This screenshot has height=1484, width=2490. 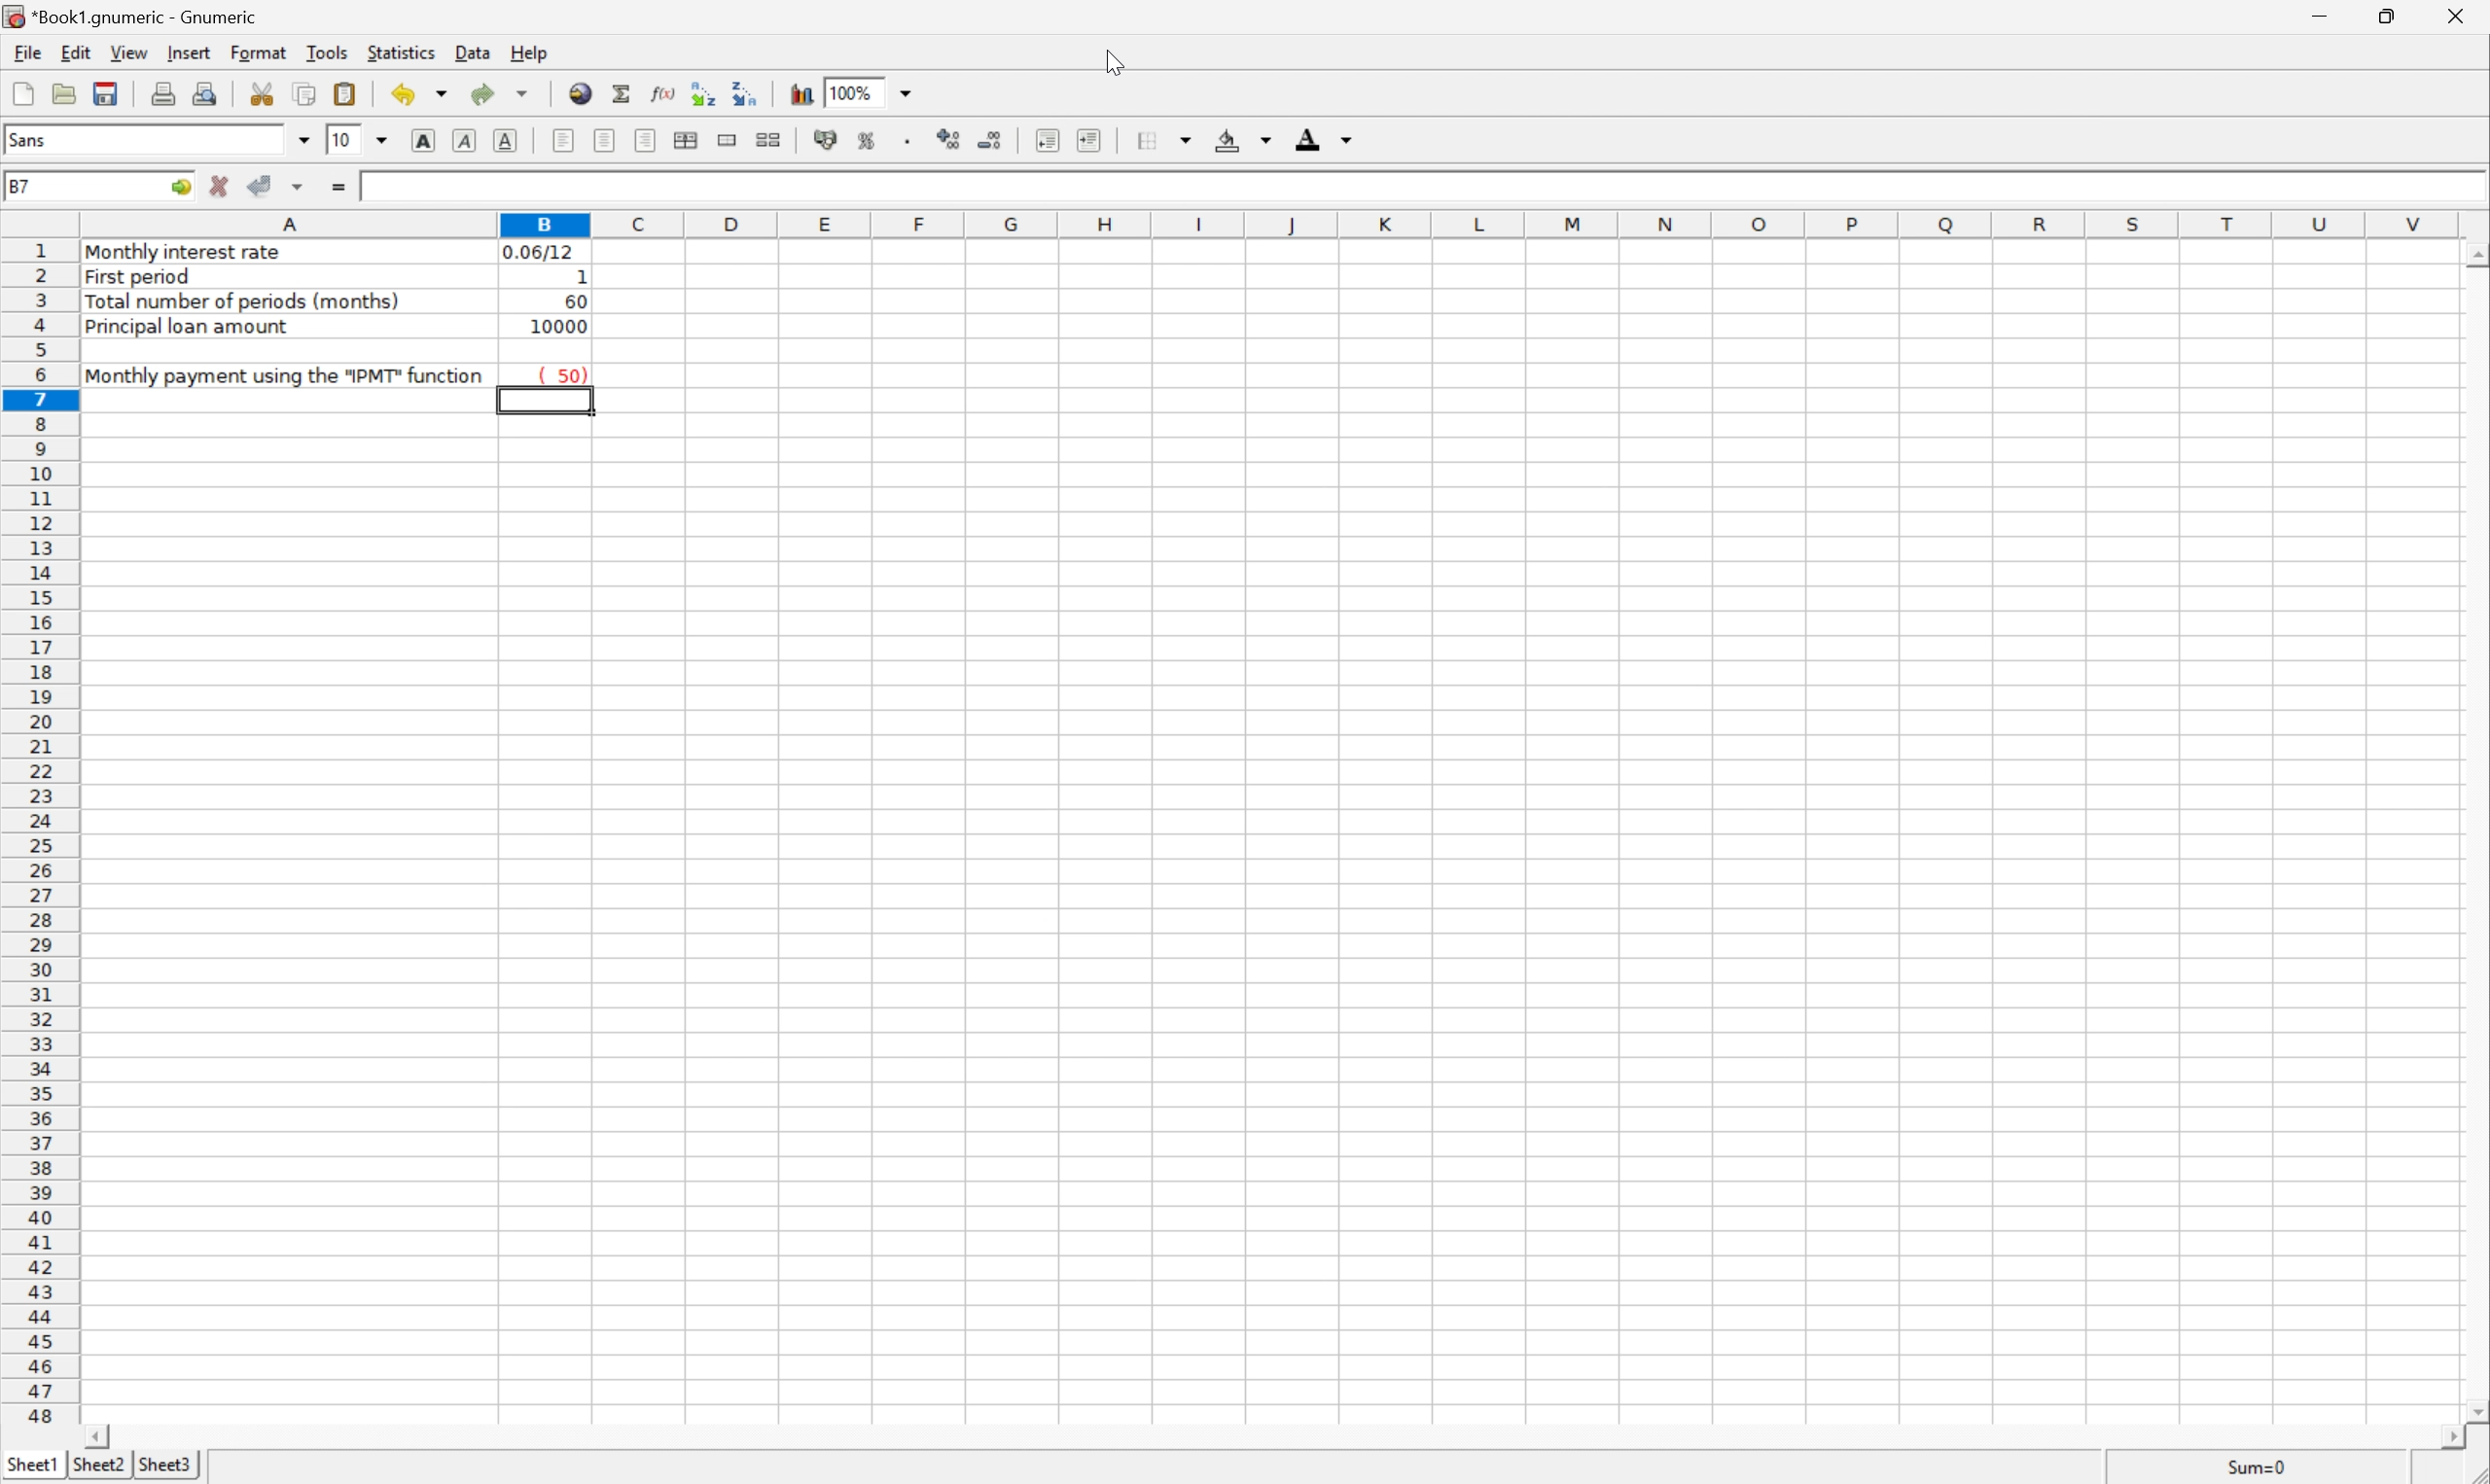 What do you see at coordinates (560, 140) in the screenshot?
I see `Align Left` at bounding box center [560, 140].